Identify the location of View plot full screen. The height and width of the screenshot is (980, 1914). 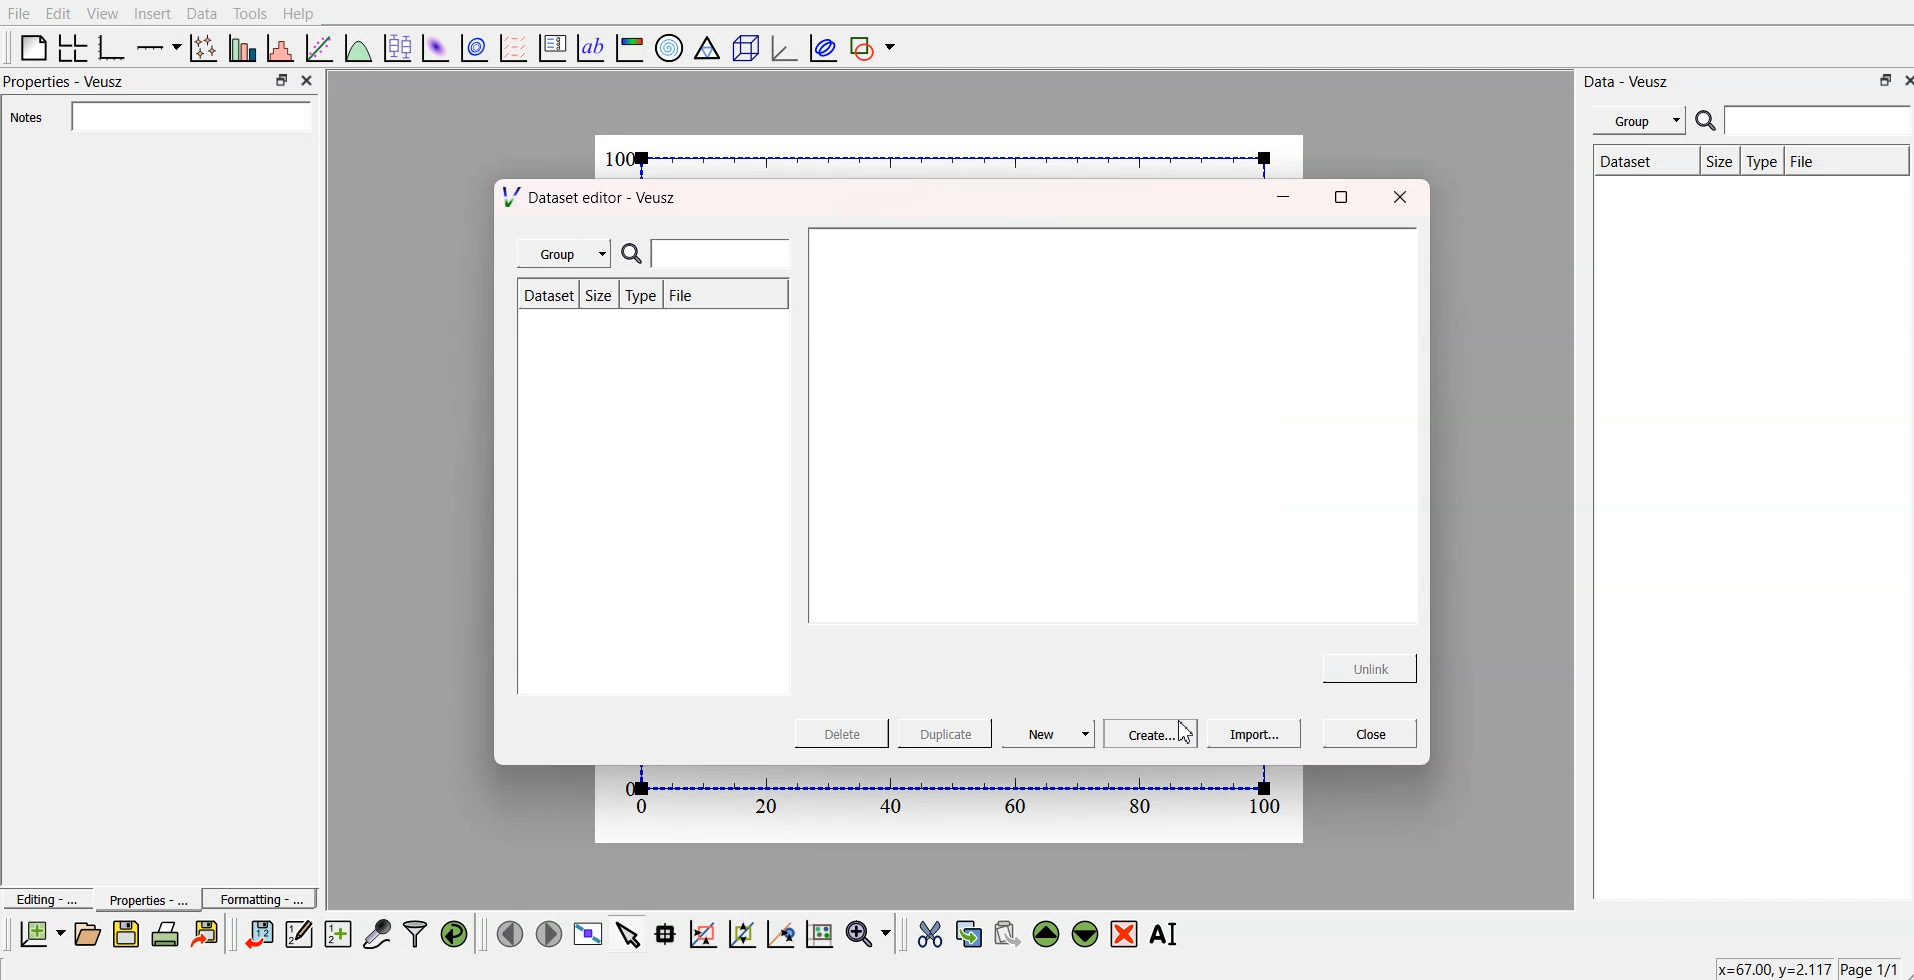
(589, 933).